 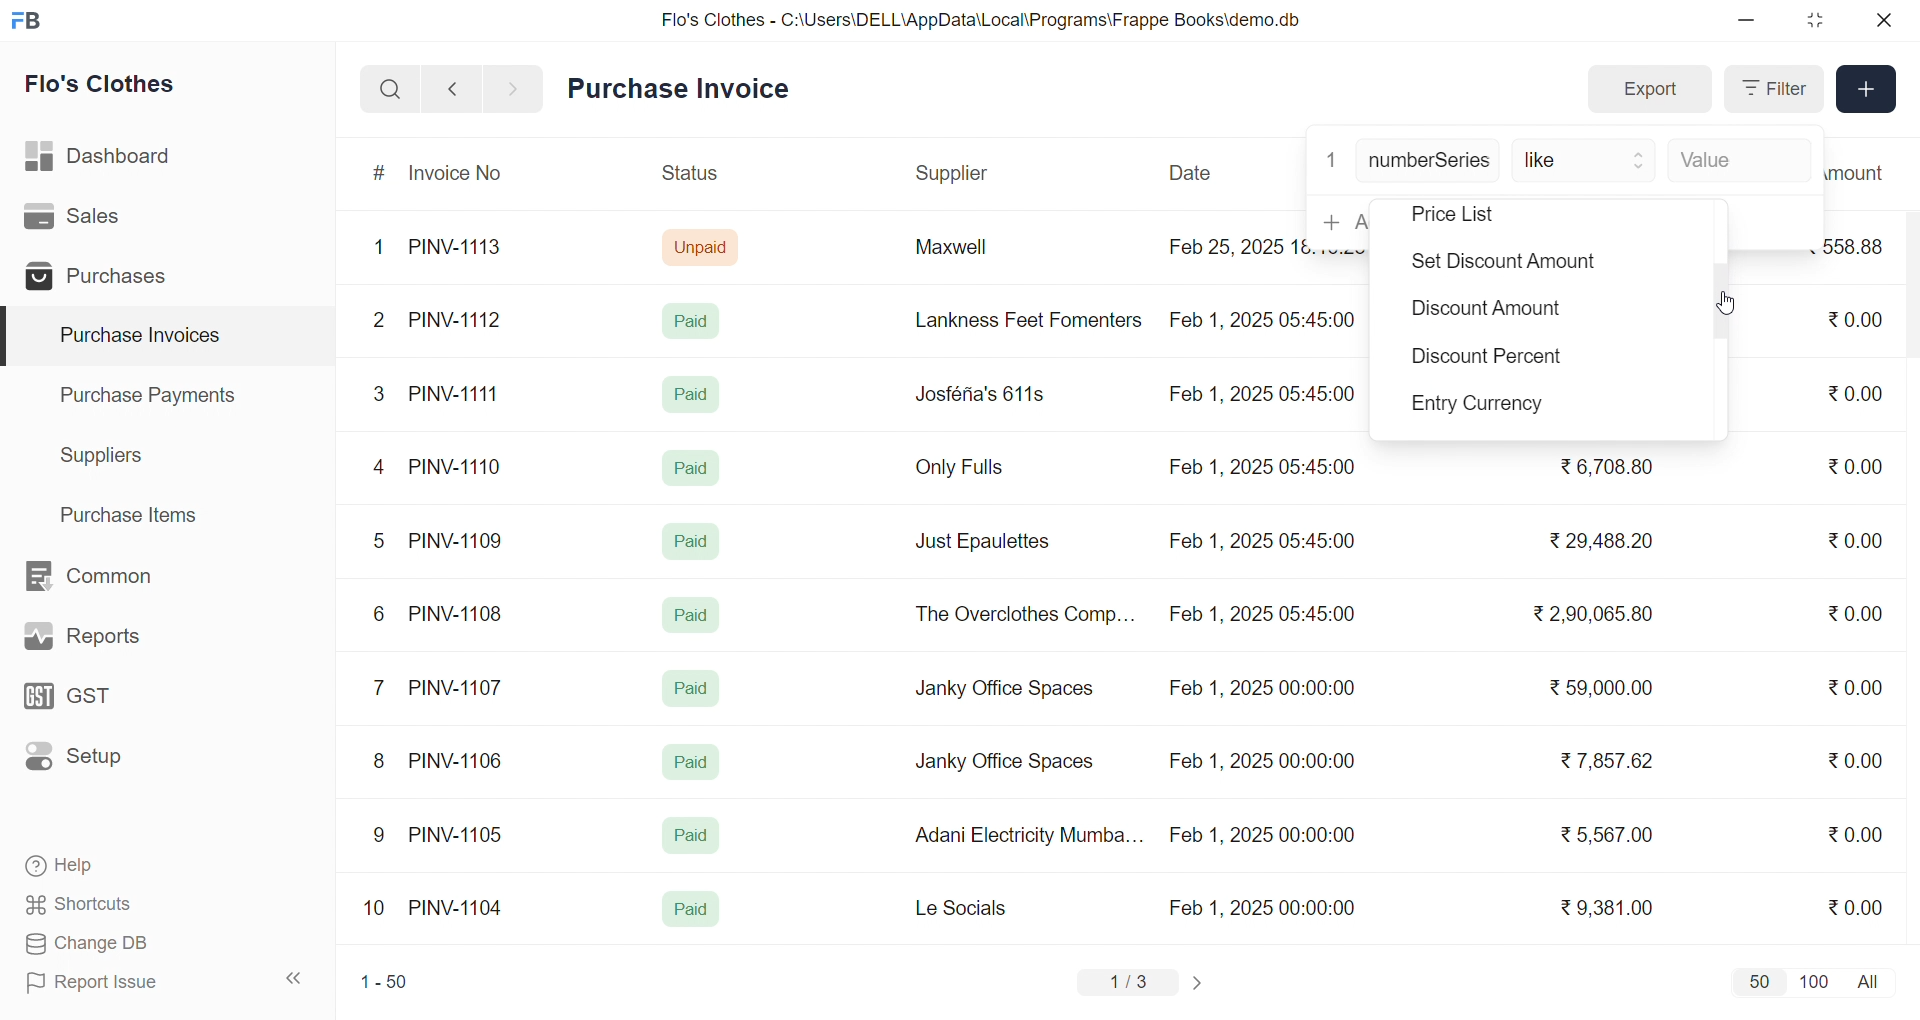 I want to click on Flo's Clothes - C:\Users\DELL\AppData\Local\Programs\Frappe Books\demo.db, so click(x=982, y=20).